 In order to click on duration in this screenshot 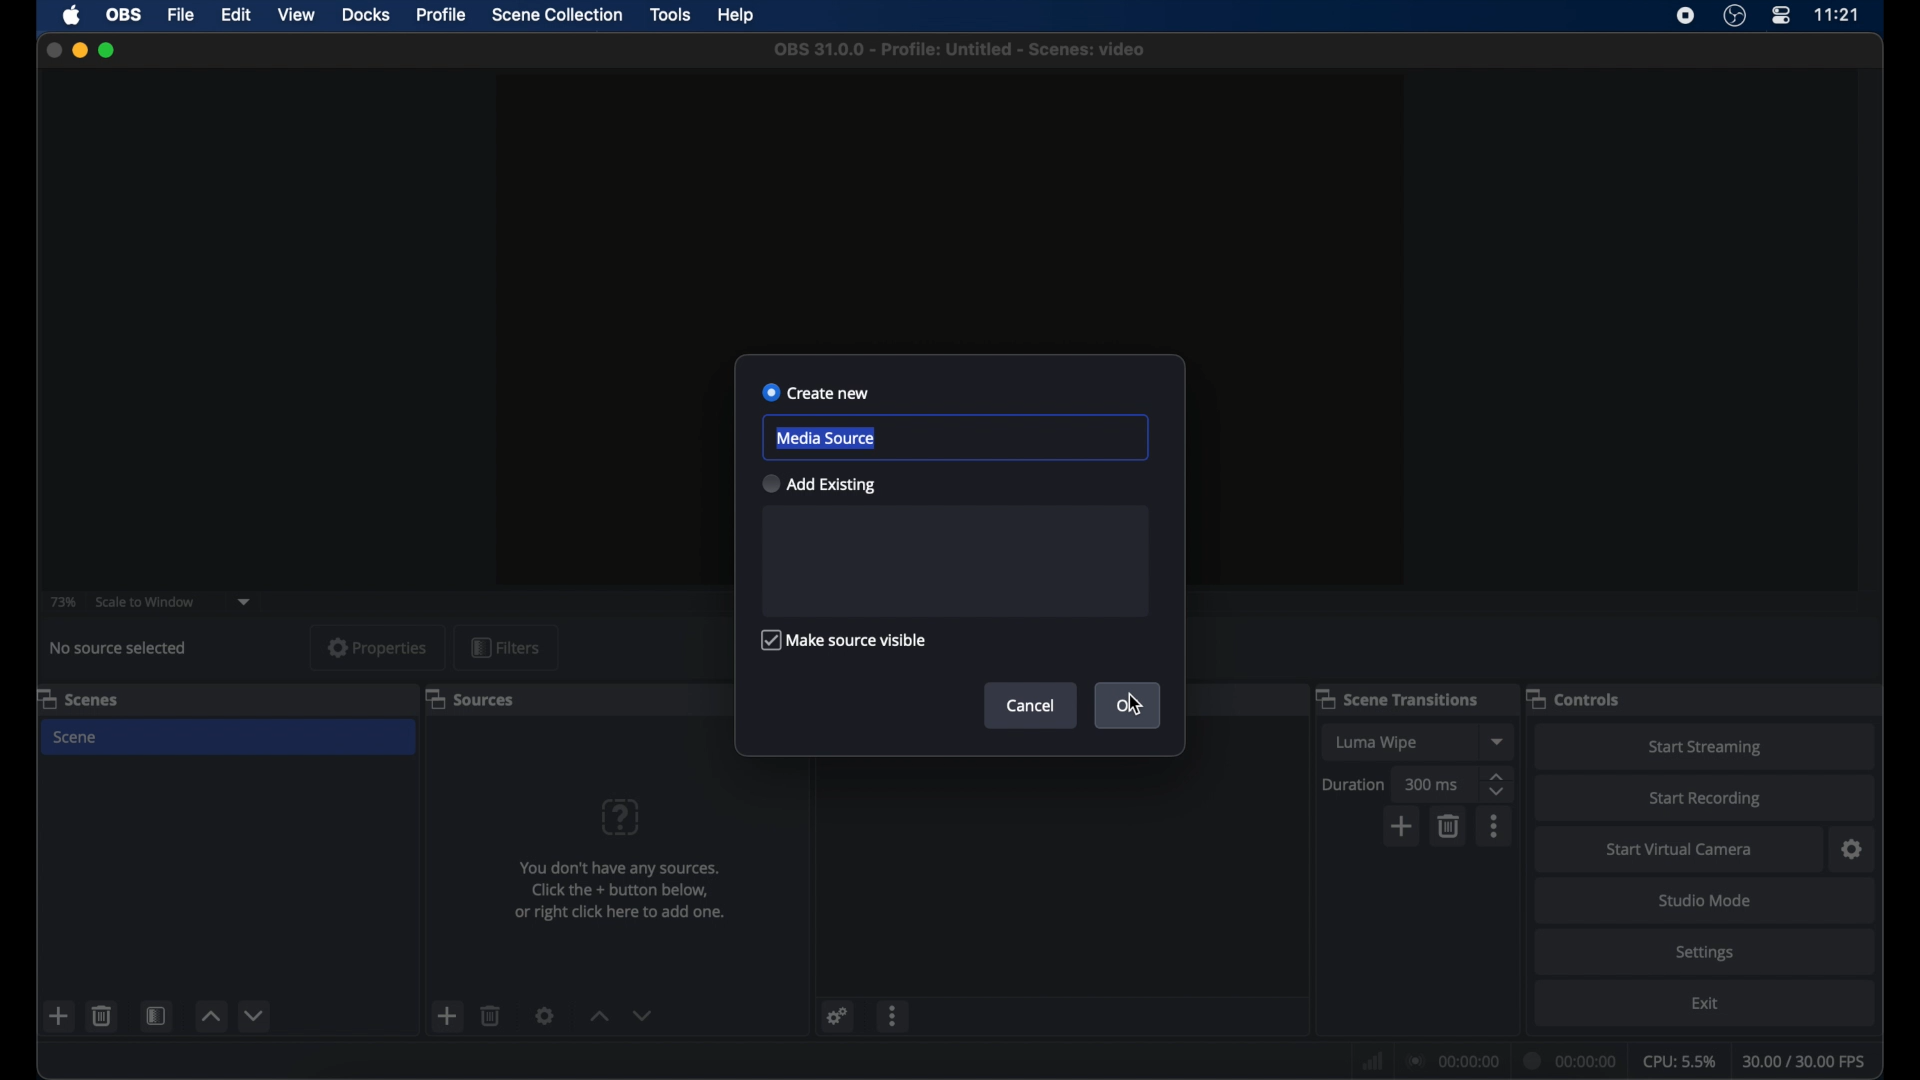, I will do `click(1570, 1061)`.